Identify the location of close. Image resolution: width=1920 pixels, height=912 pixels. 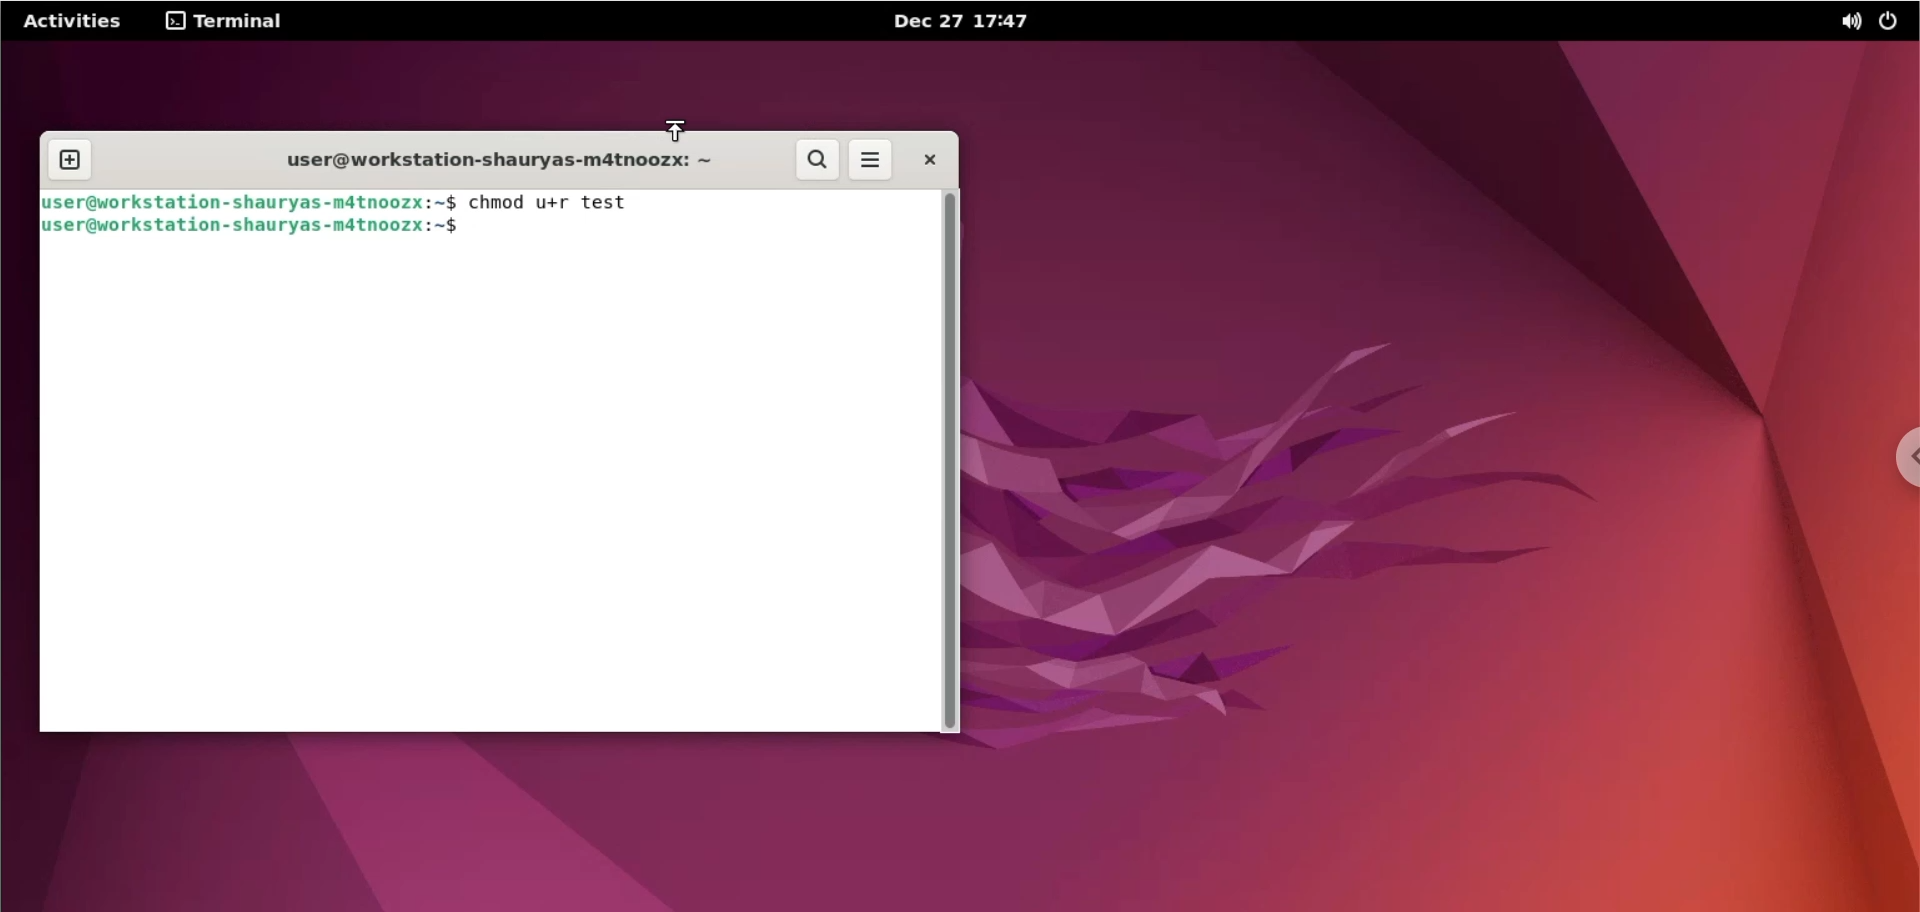
(929, 160).